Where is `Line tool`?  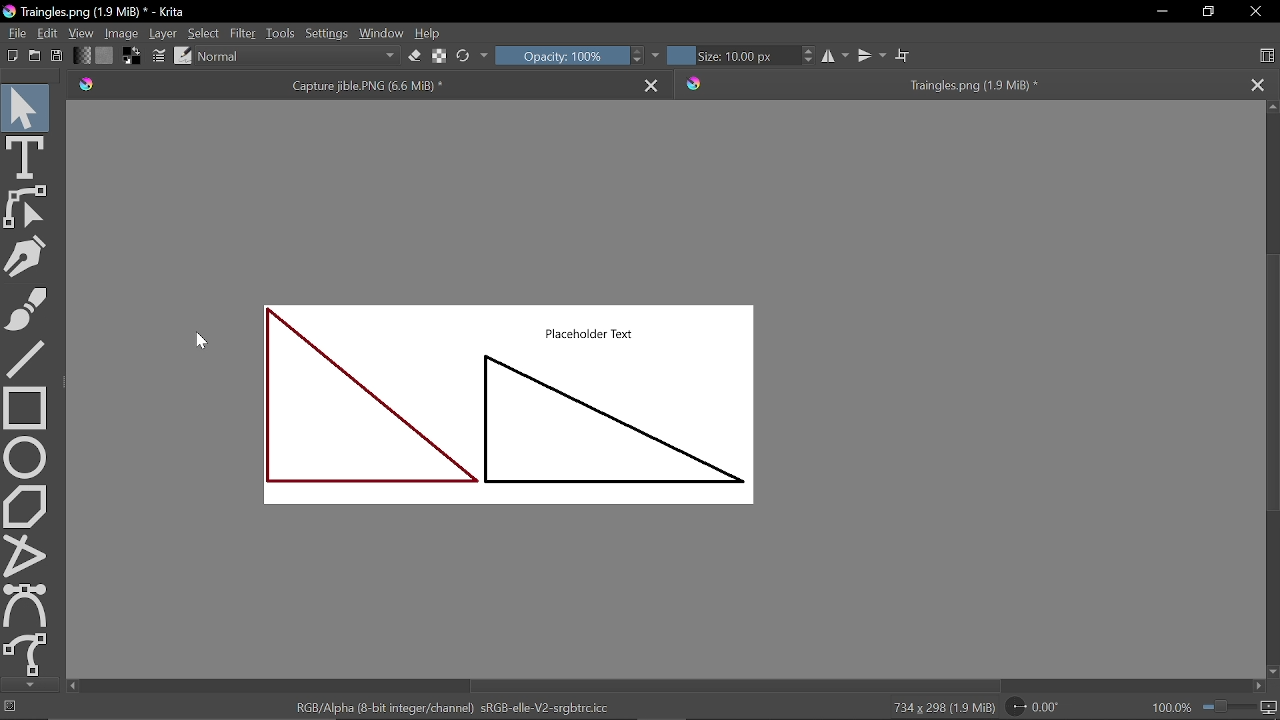
Line tool is located at coordinates (28, 358).